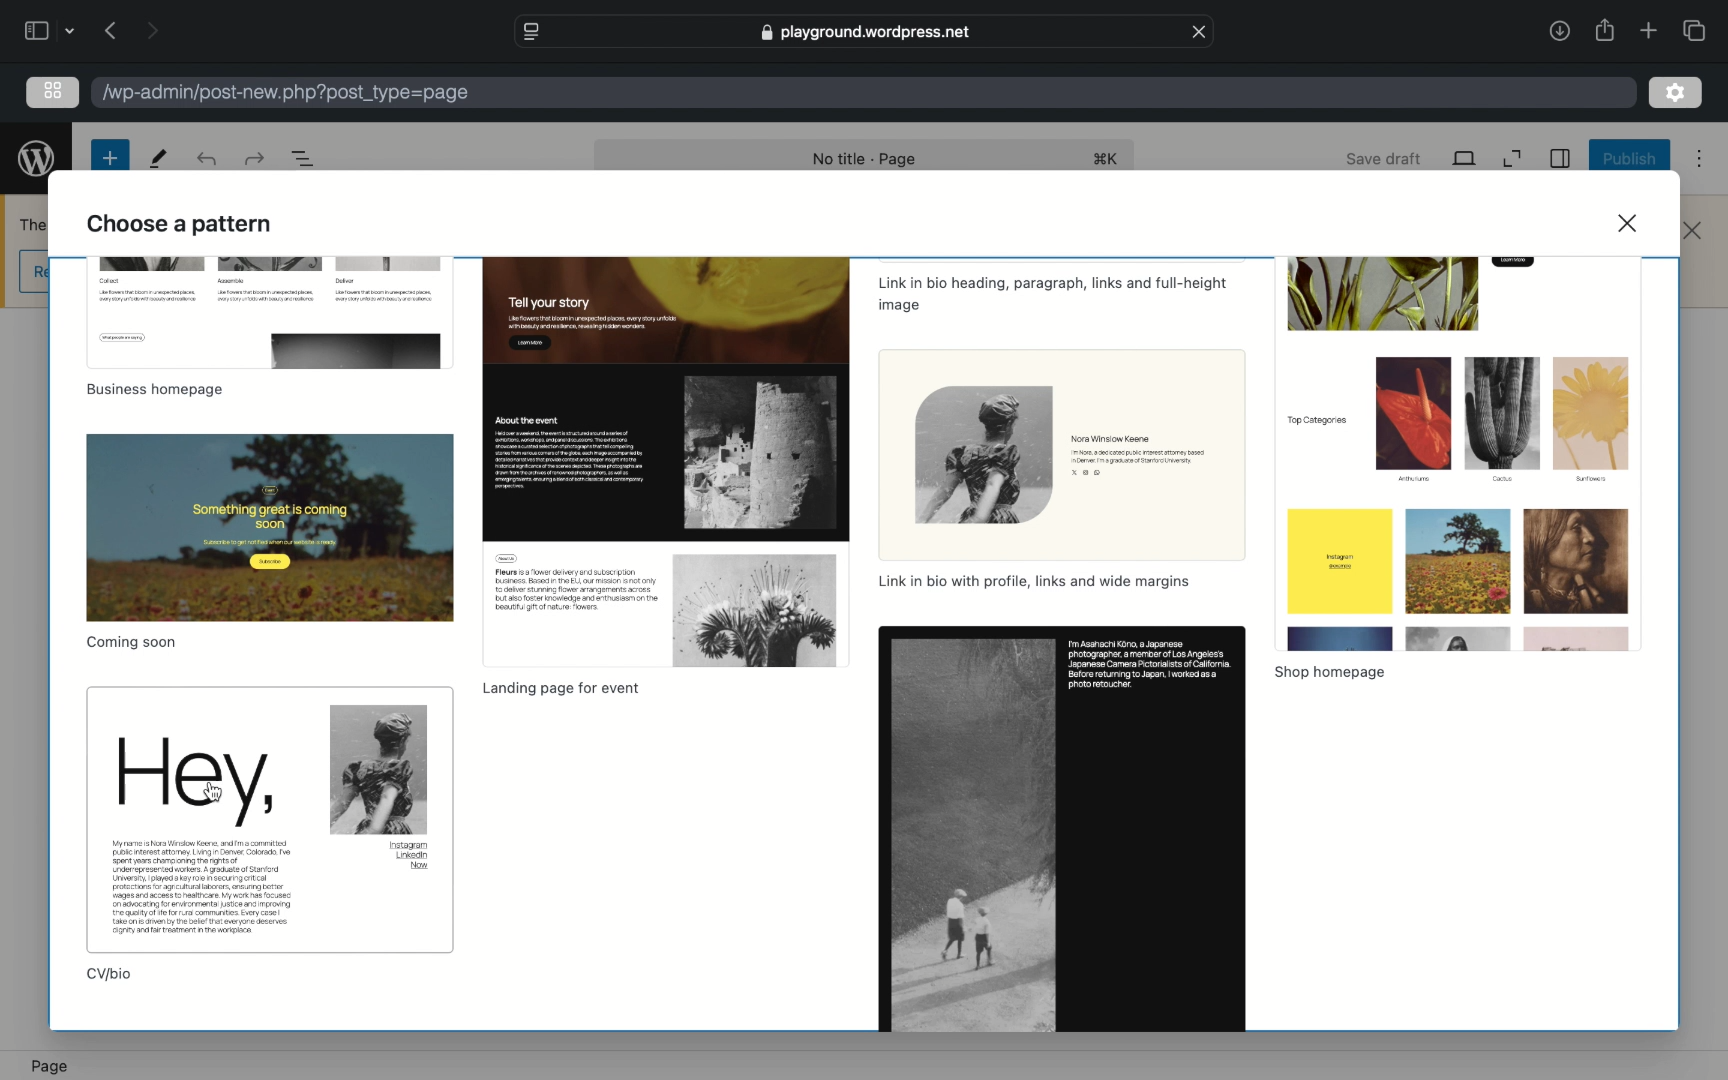  What do you see at coordinates (30, 224) in the screenshot?
I see `obscure text` at bounding box center [30, 224].